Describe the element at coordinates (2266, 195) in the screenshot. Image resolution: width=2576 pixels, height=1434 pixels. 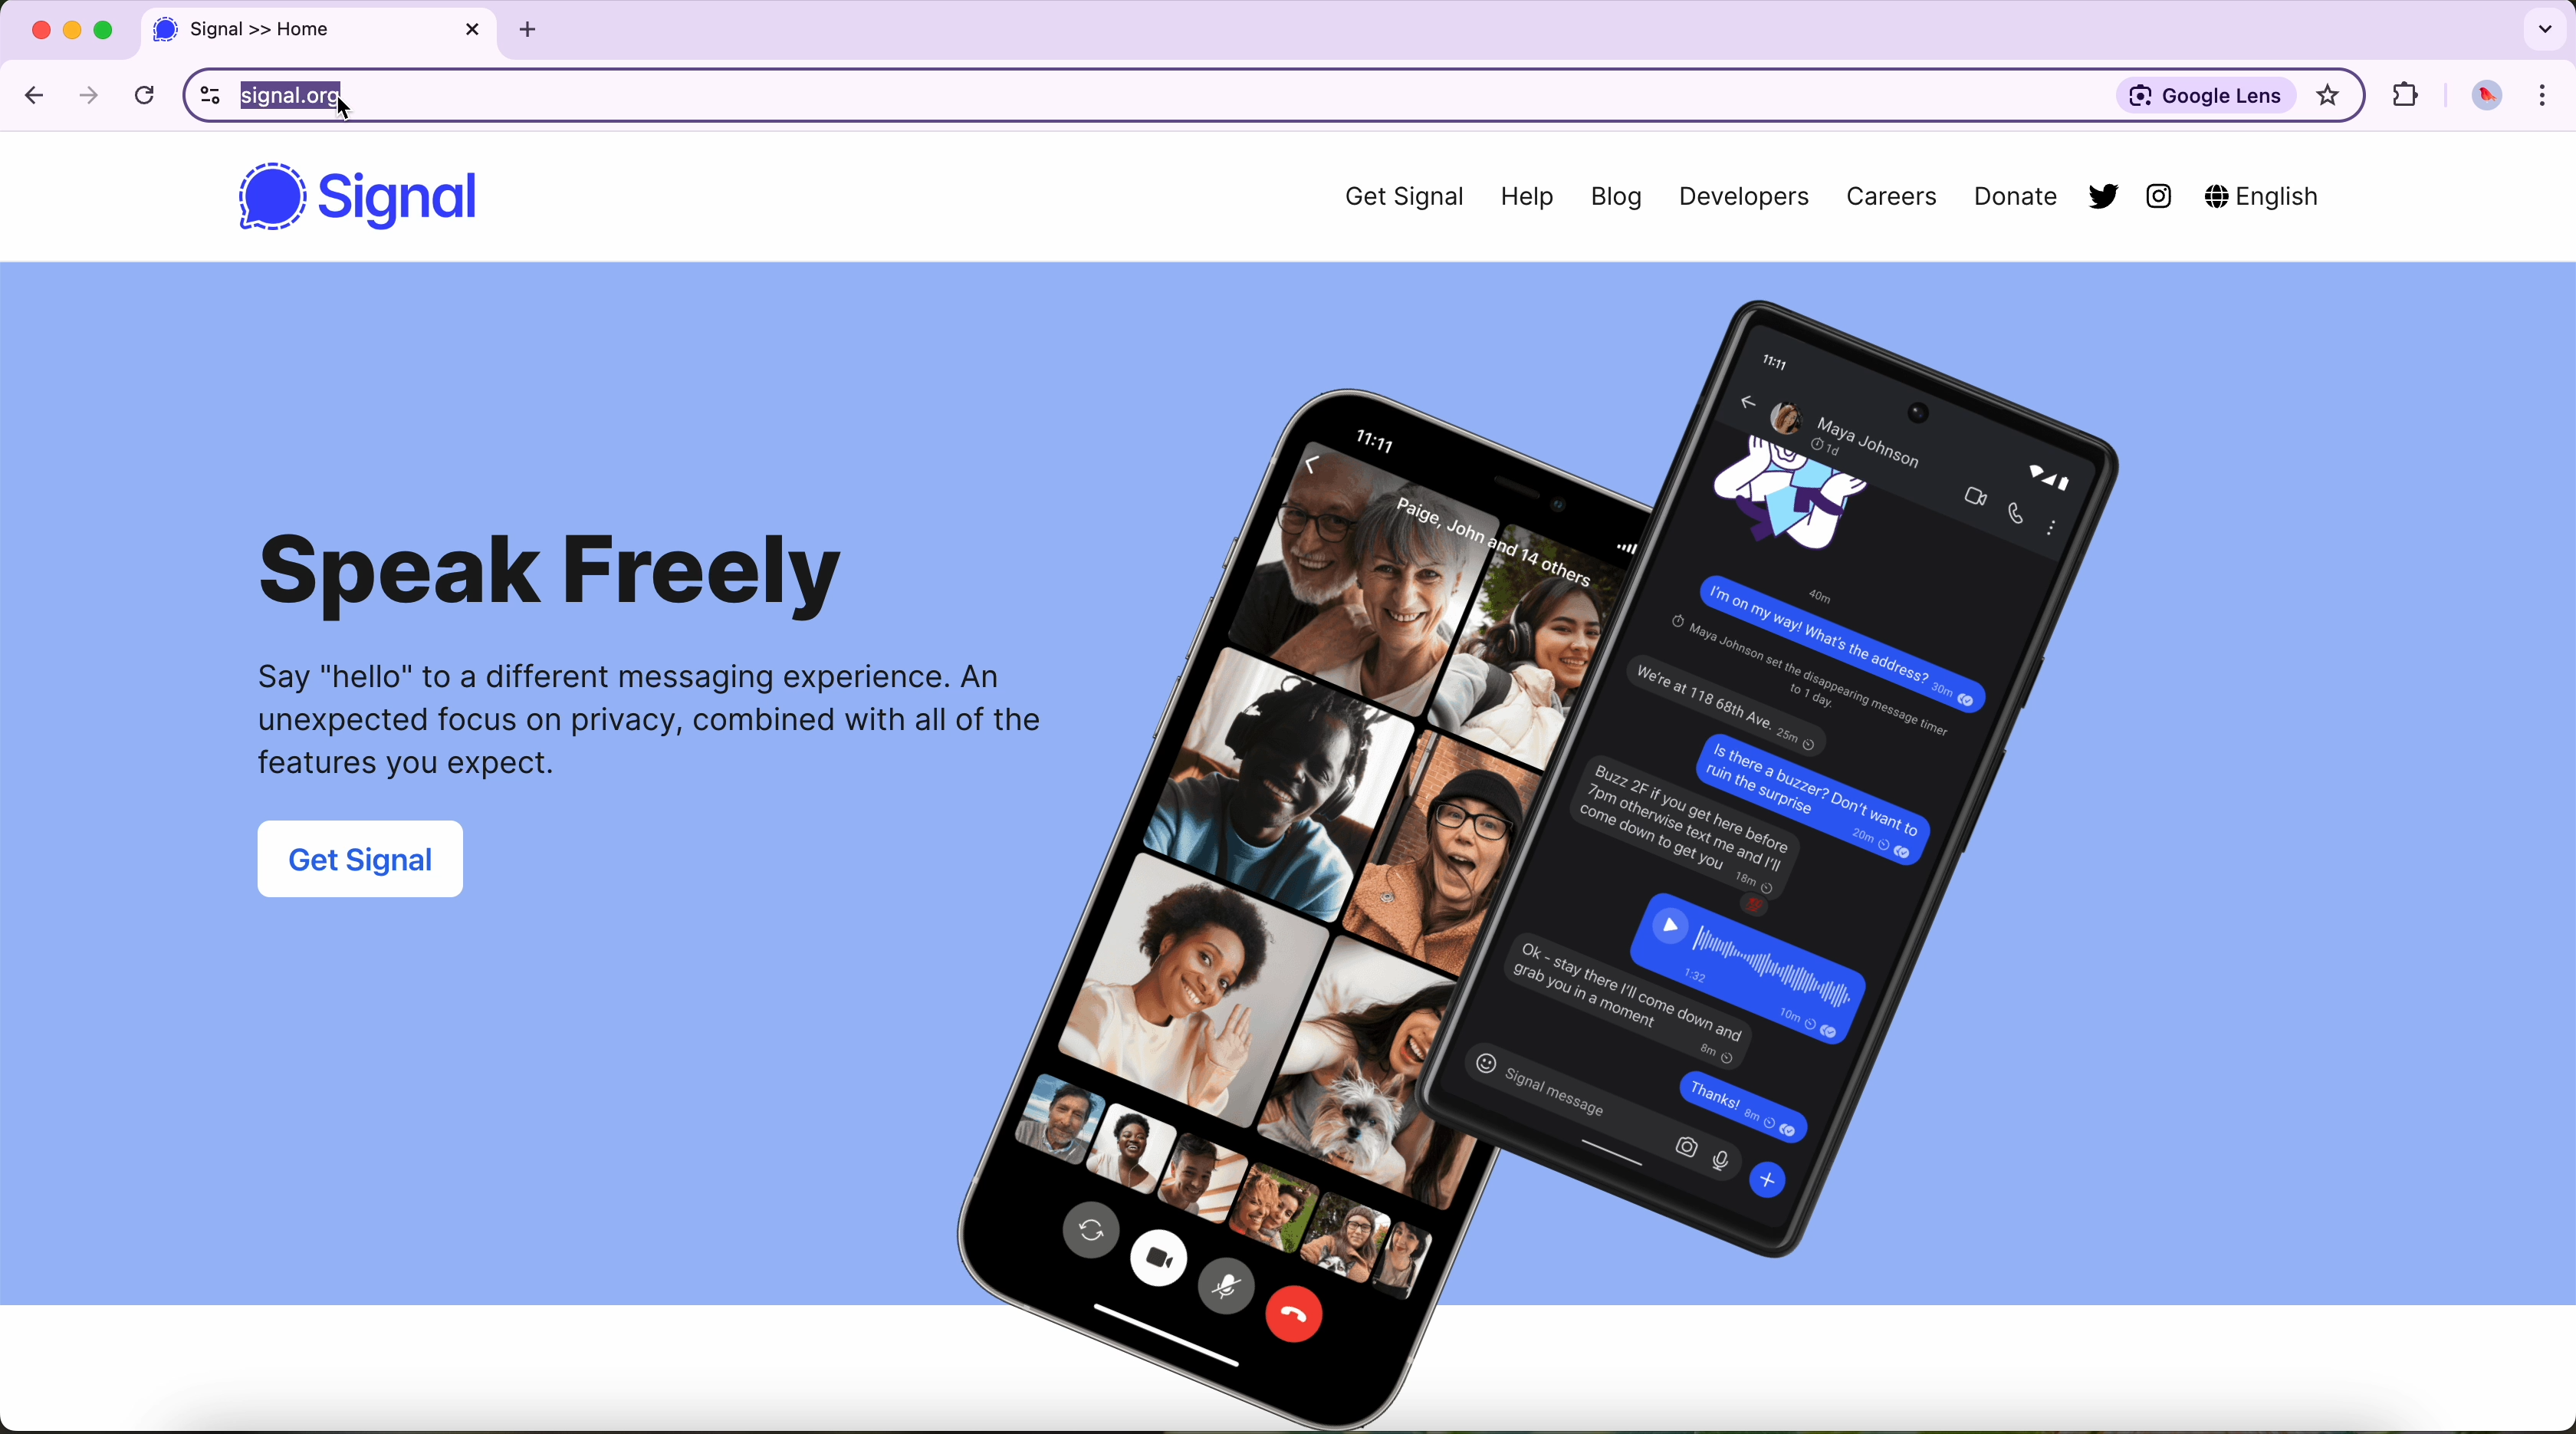
I see `English` at that location.